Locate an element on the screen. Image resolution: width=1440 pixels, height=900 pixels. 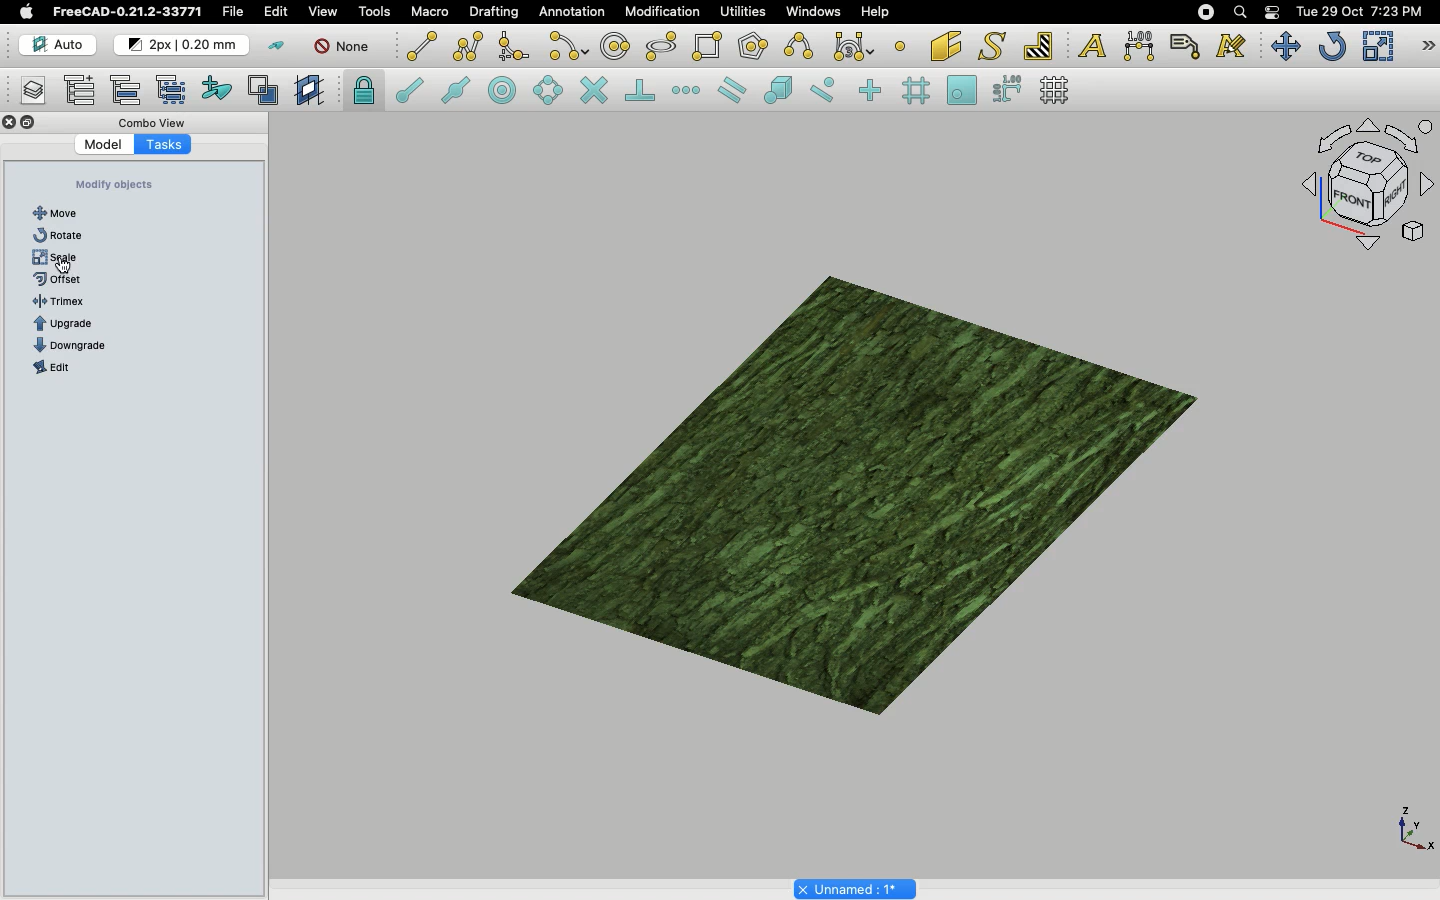
Bezier tools is located at coordinates (856, 46).